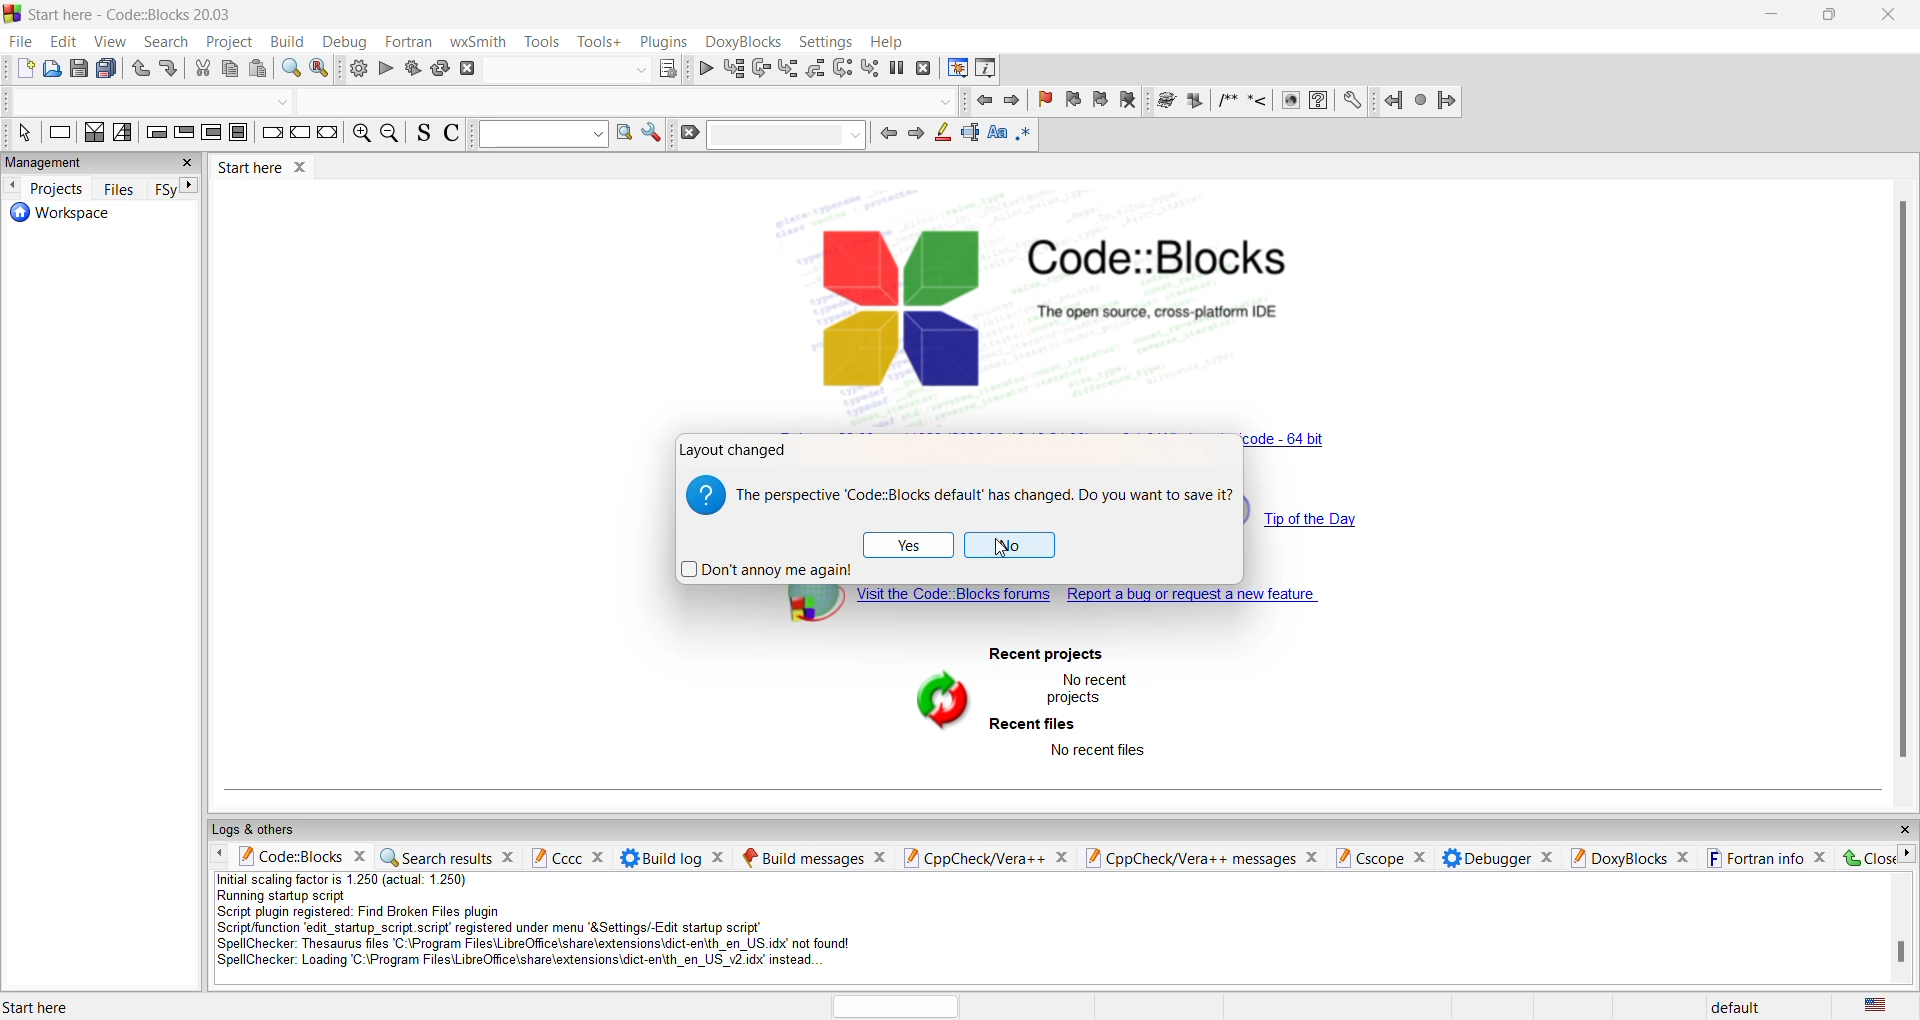  What do you see at coordinates (909, 543) in the screenshot?
I see `Yes` at bounding box center [909, 543].